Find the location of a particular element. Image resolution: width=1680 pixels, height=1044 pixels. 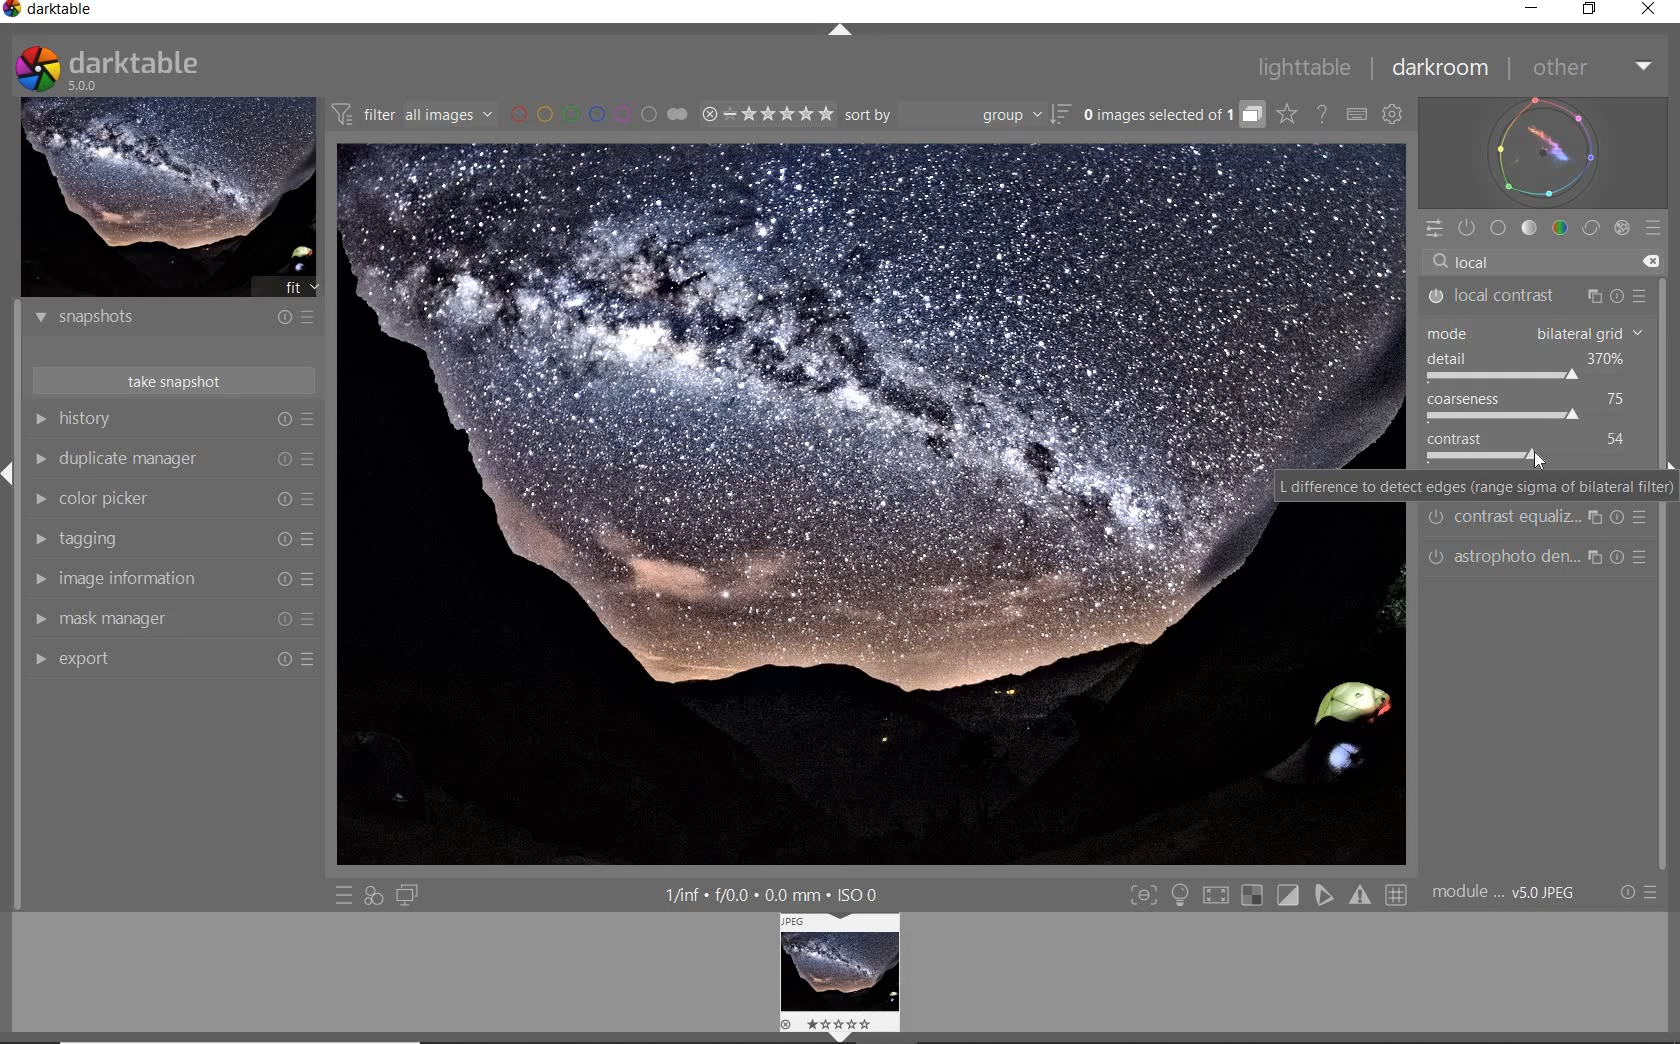

input value is located at coordinates (1544, 259).